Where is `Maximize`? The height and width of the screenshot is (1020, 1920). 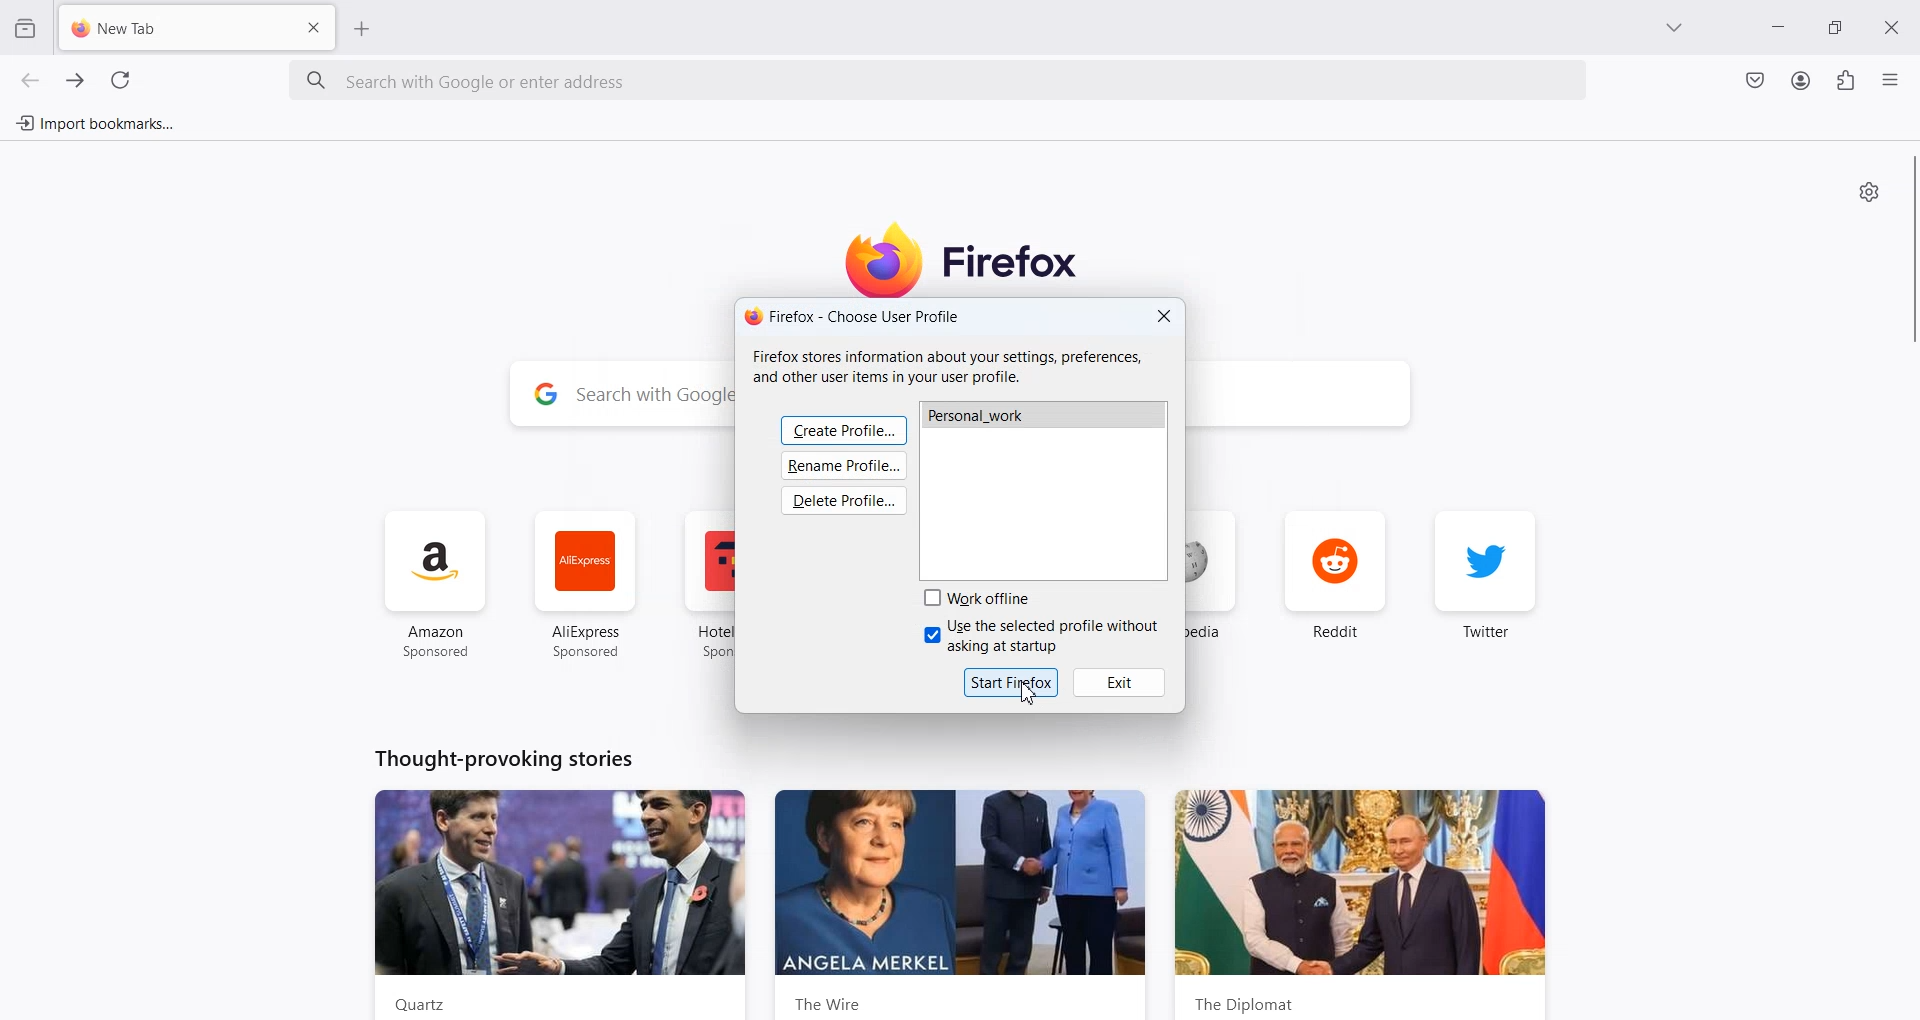
Maximize is located at coordinates (1839, 28).